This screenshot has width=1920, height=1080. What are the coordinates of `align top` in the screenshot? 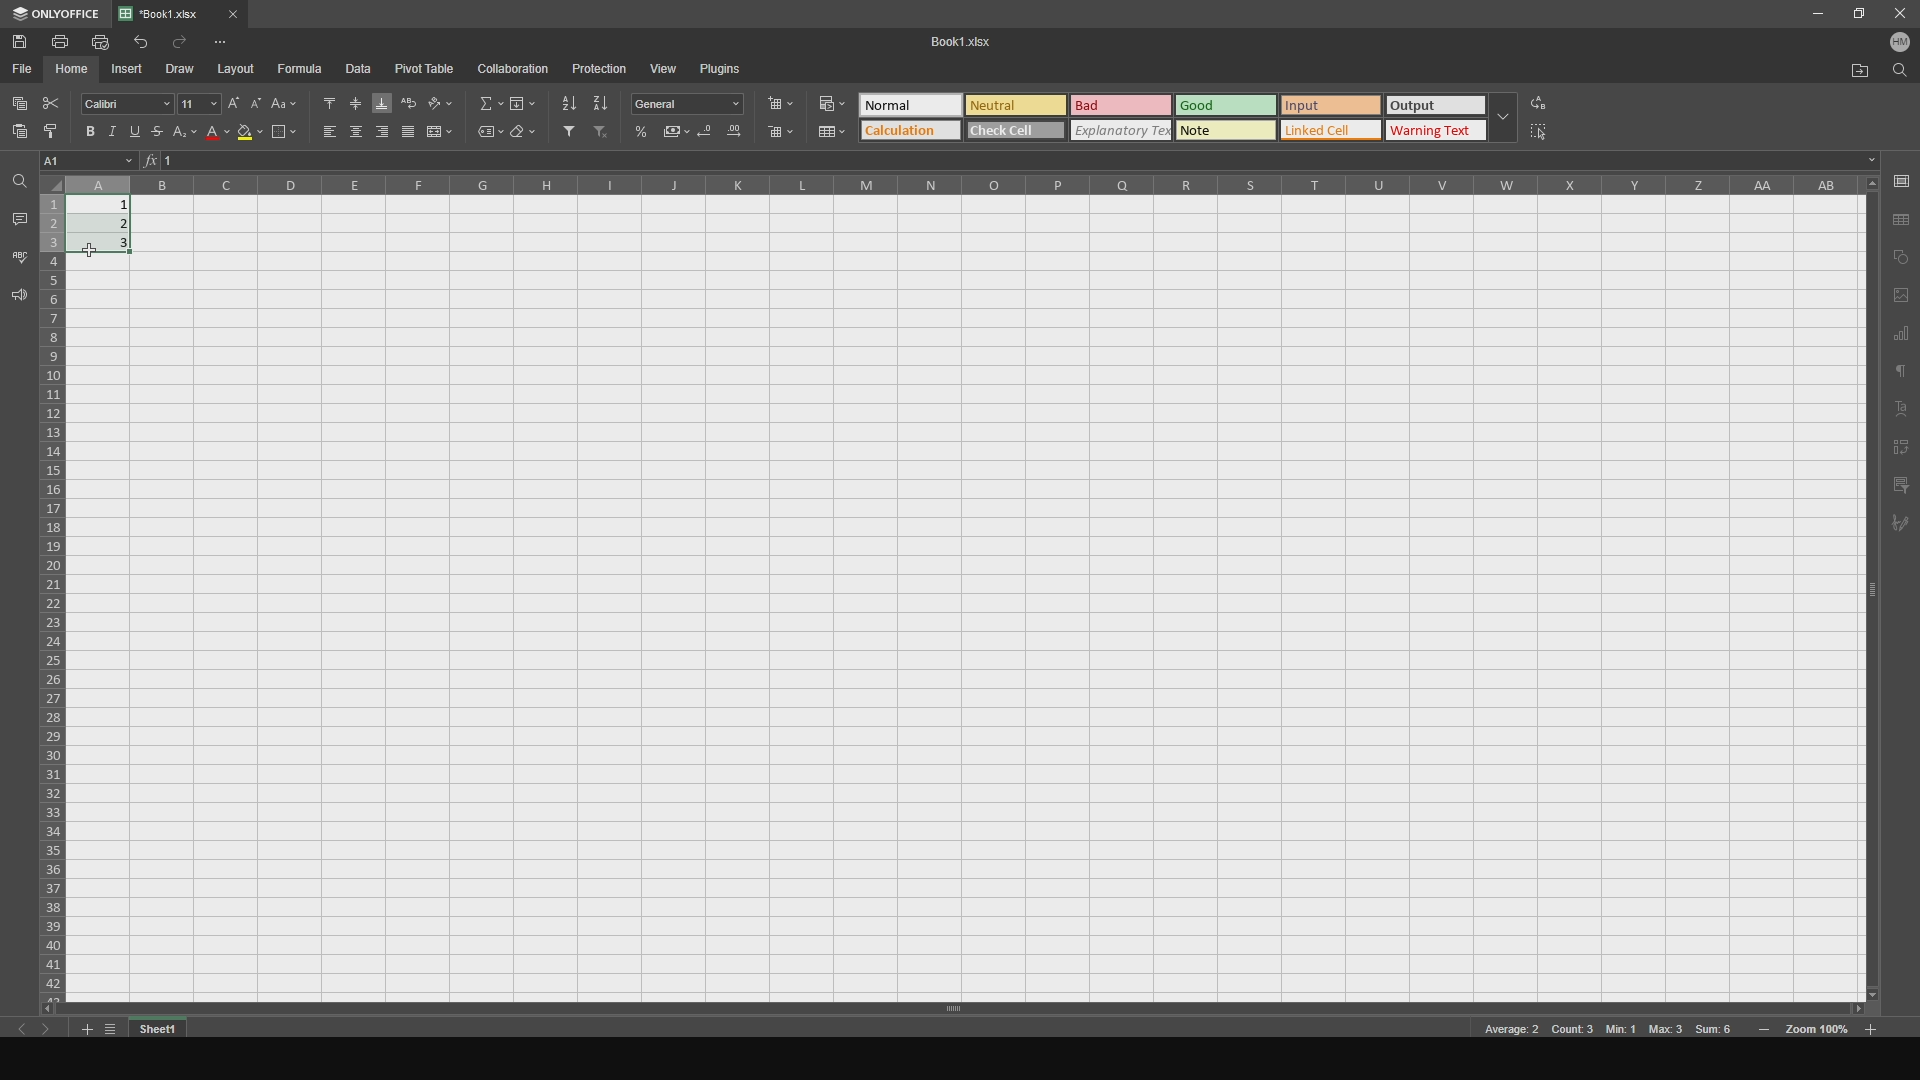 It's located at (324, 100).